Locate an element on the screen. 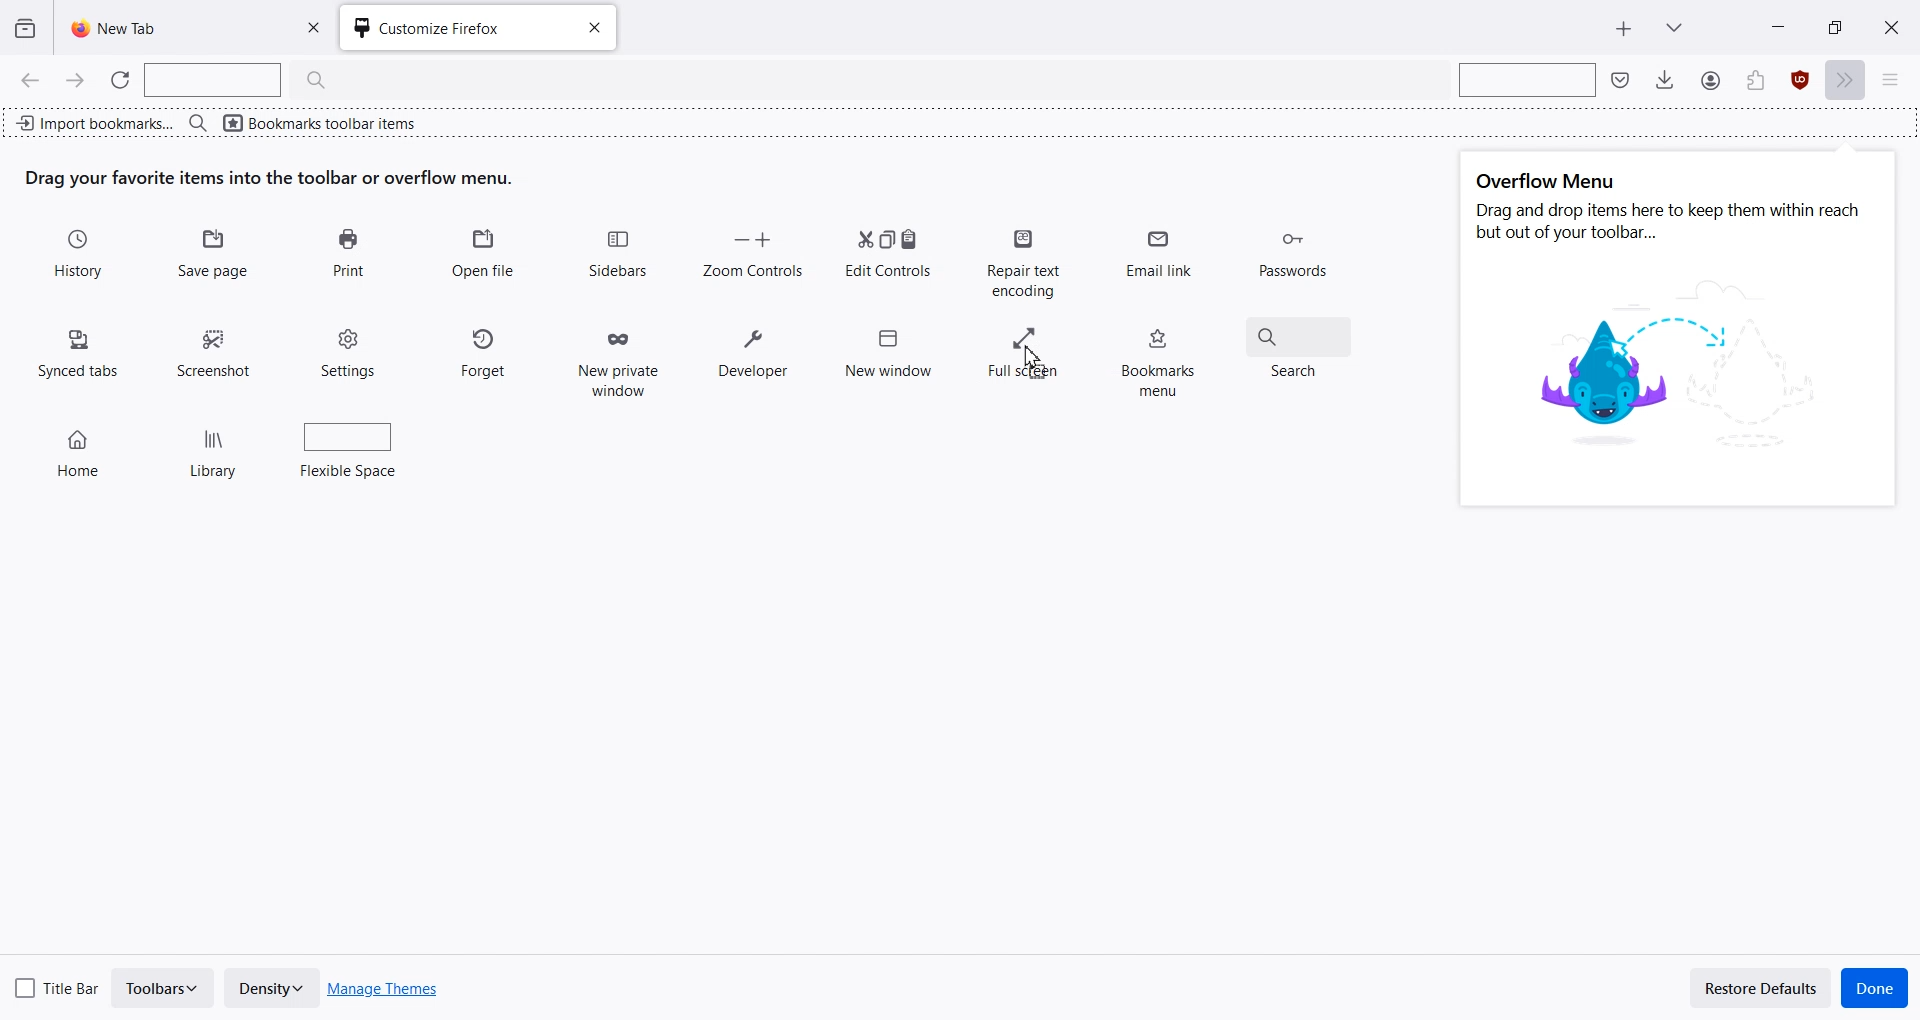  full screen is located at coordinates (1025, 355).